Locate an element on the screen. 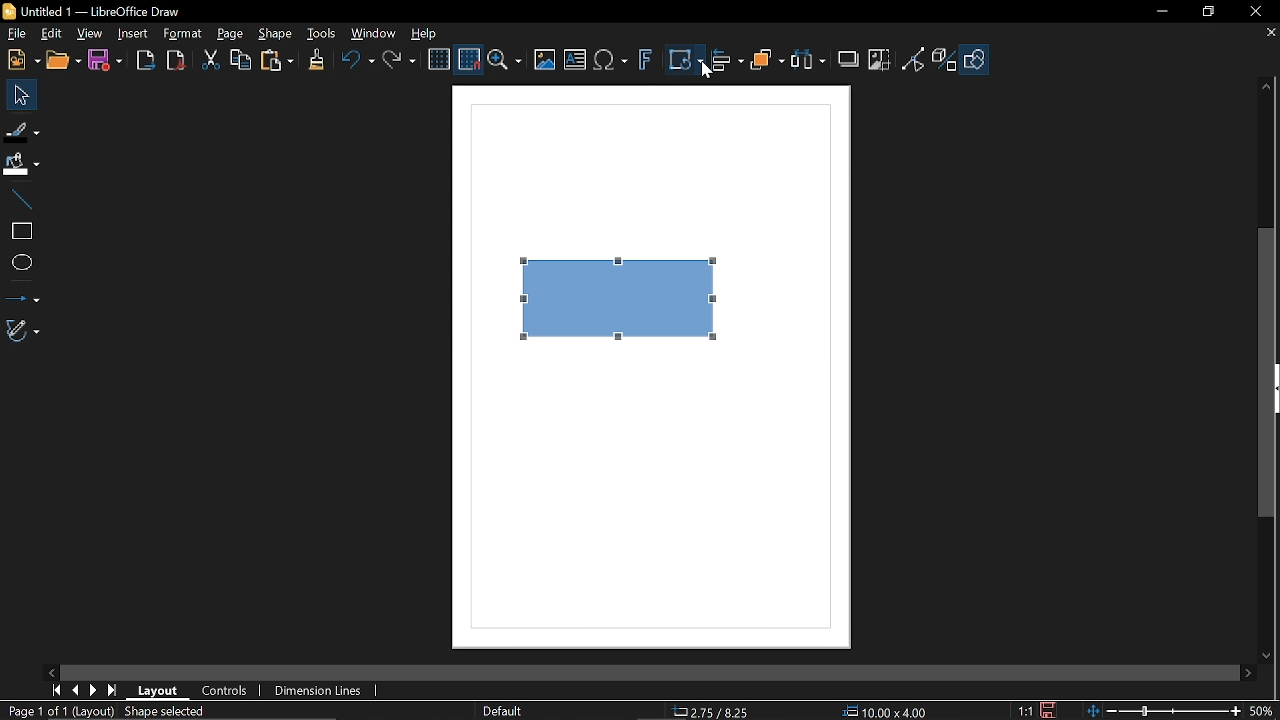 The height and width of the screenshot is (720, 1280). Curves and polygons is located at coordinates (23, 330).